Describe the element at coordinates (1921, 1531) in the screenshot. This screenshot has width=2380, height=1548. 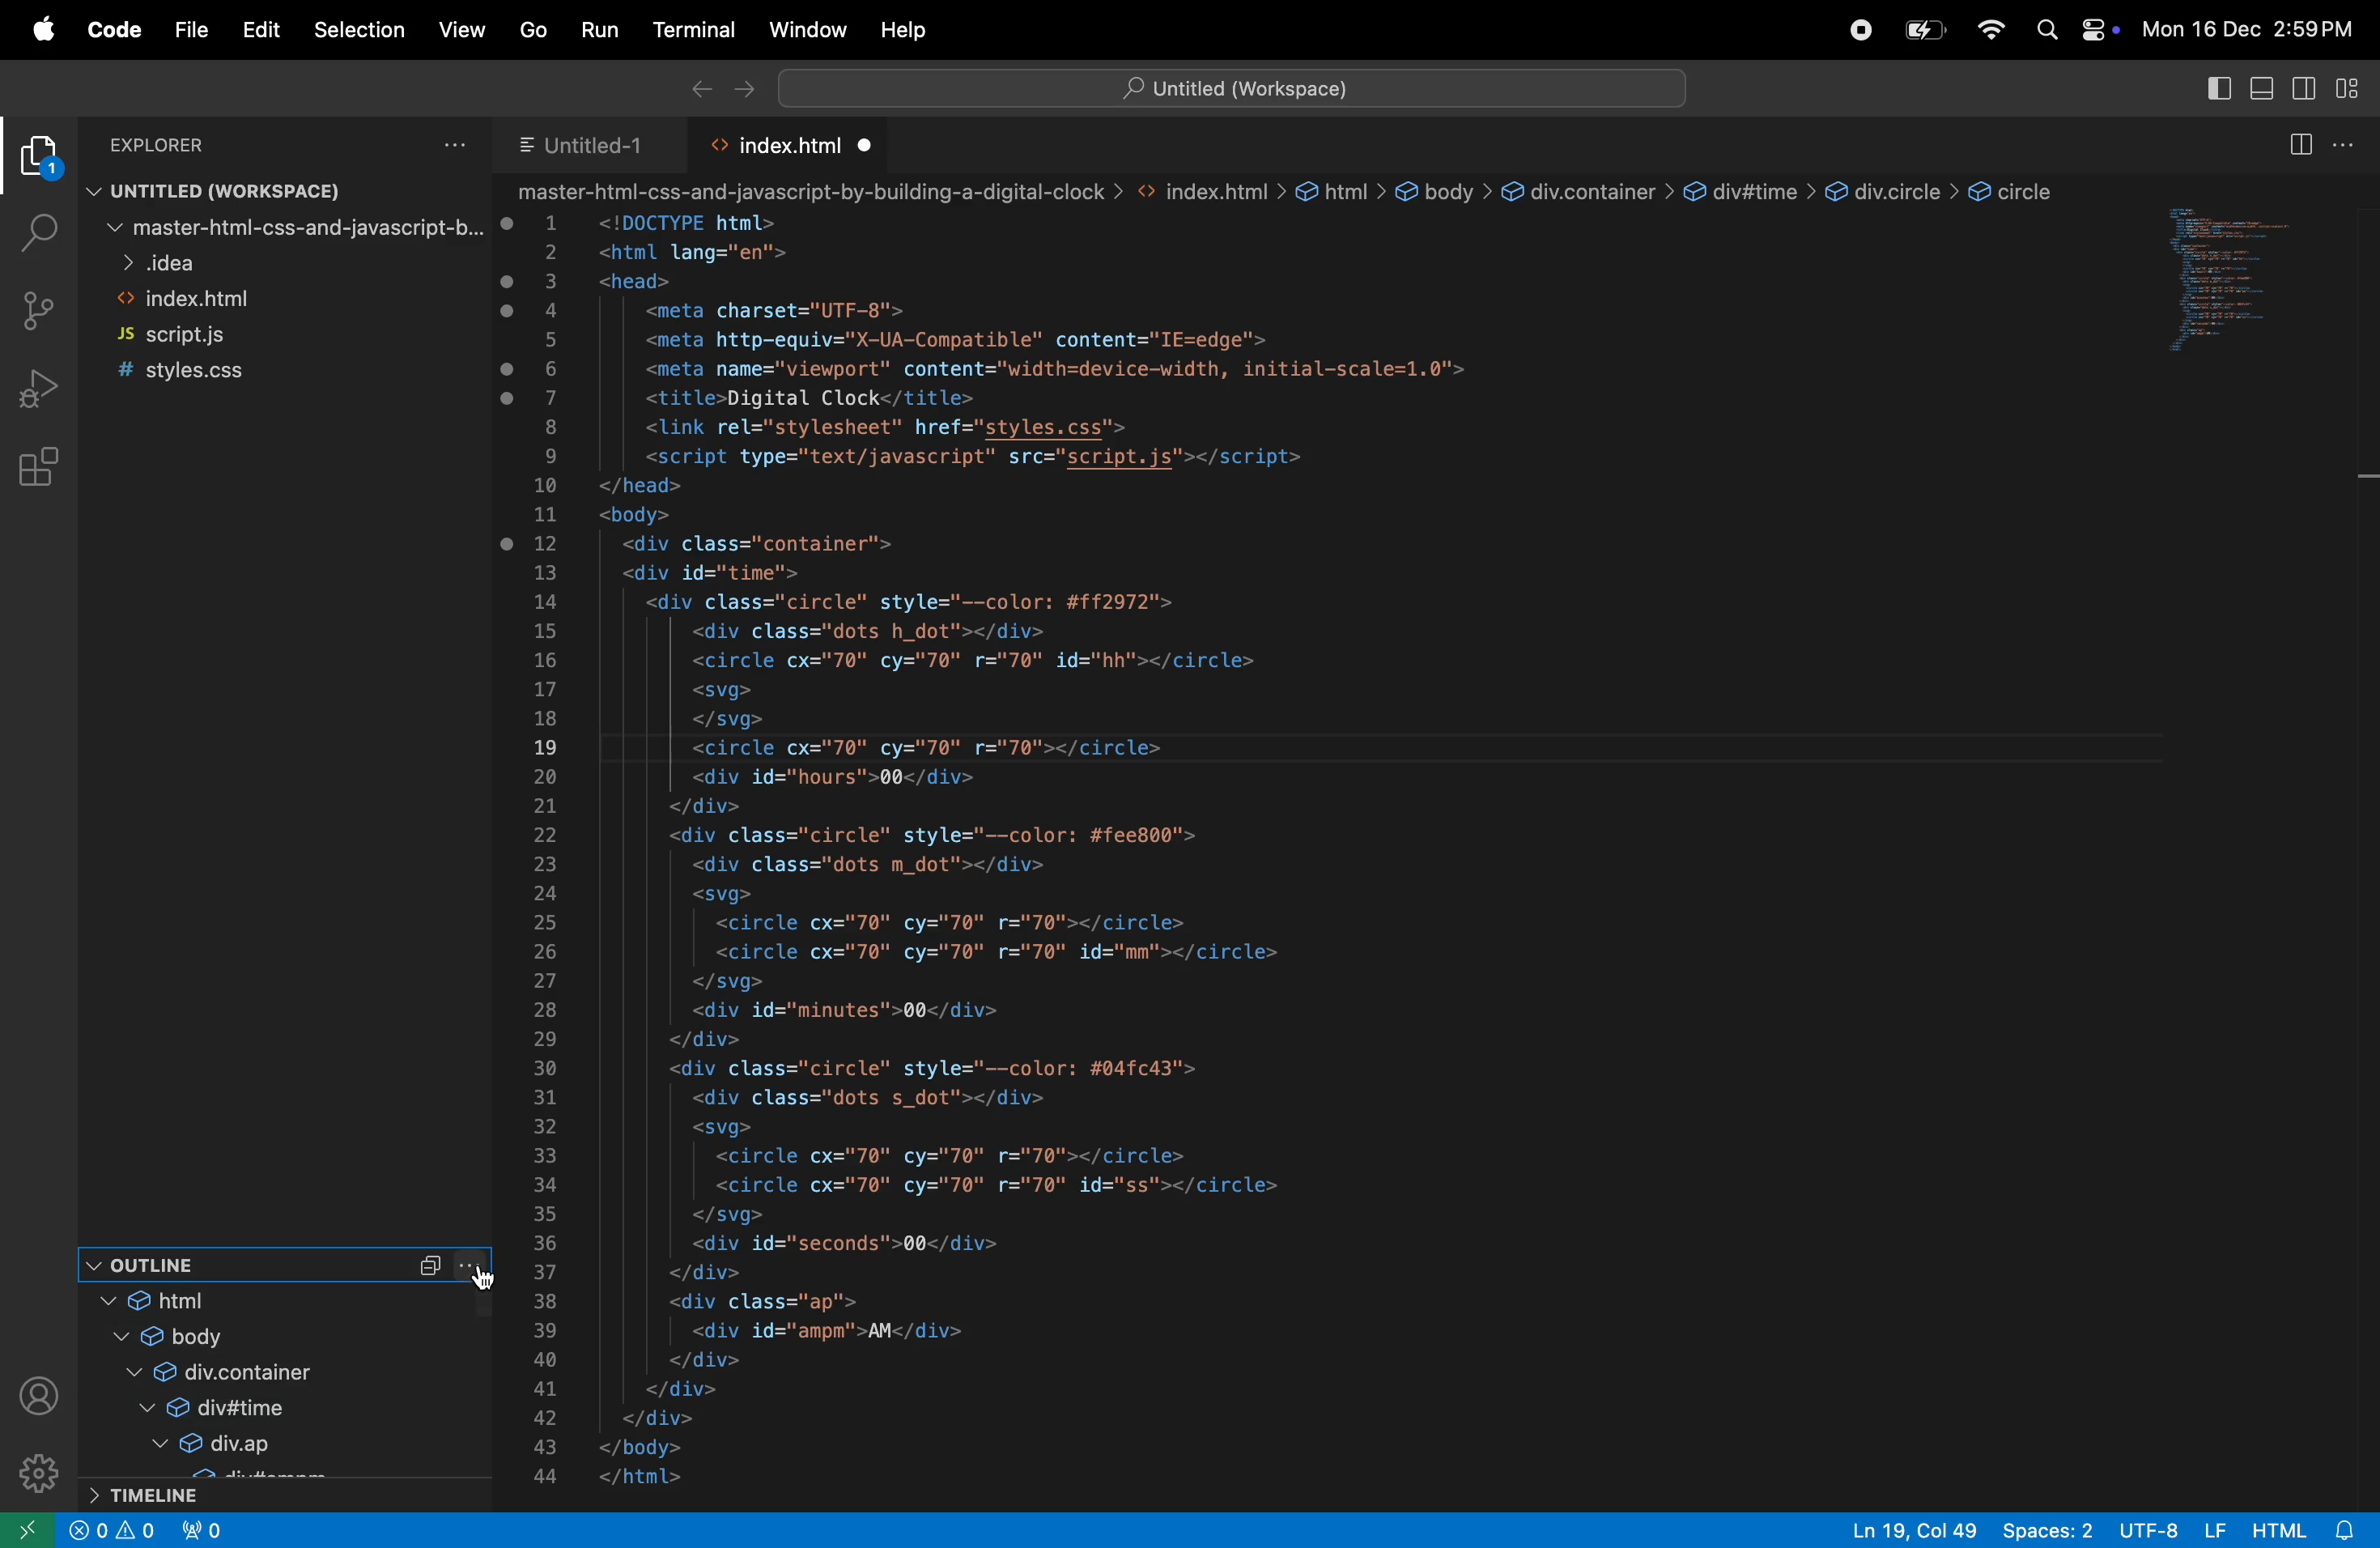
I see `line 19 col 49` at that location.